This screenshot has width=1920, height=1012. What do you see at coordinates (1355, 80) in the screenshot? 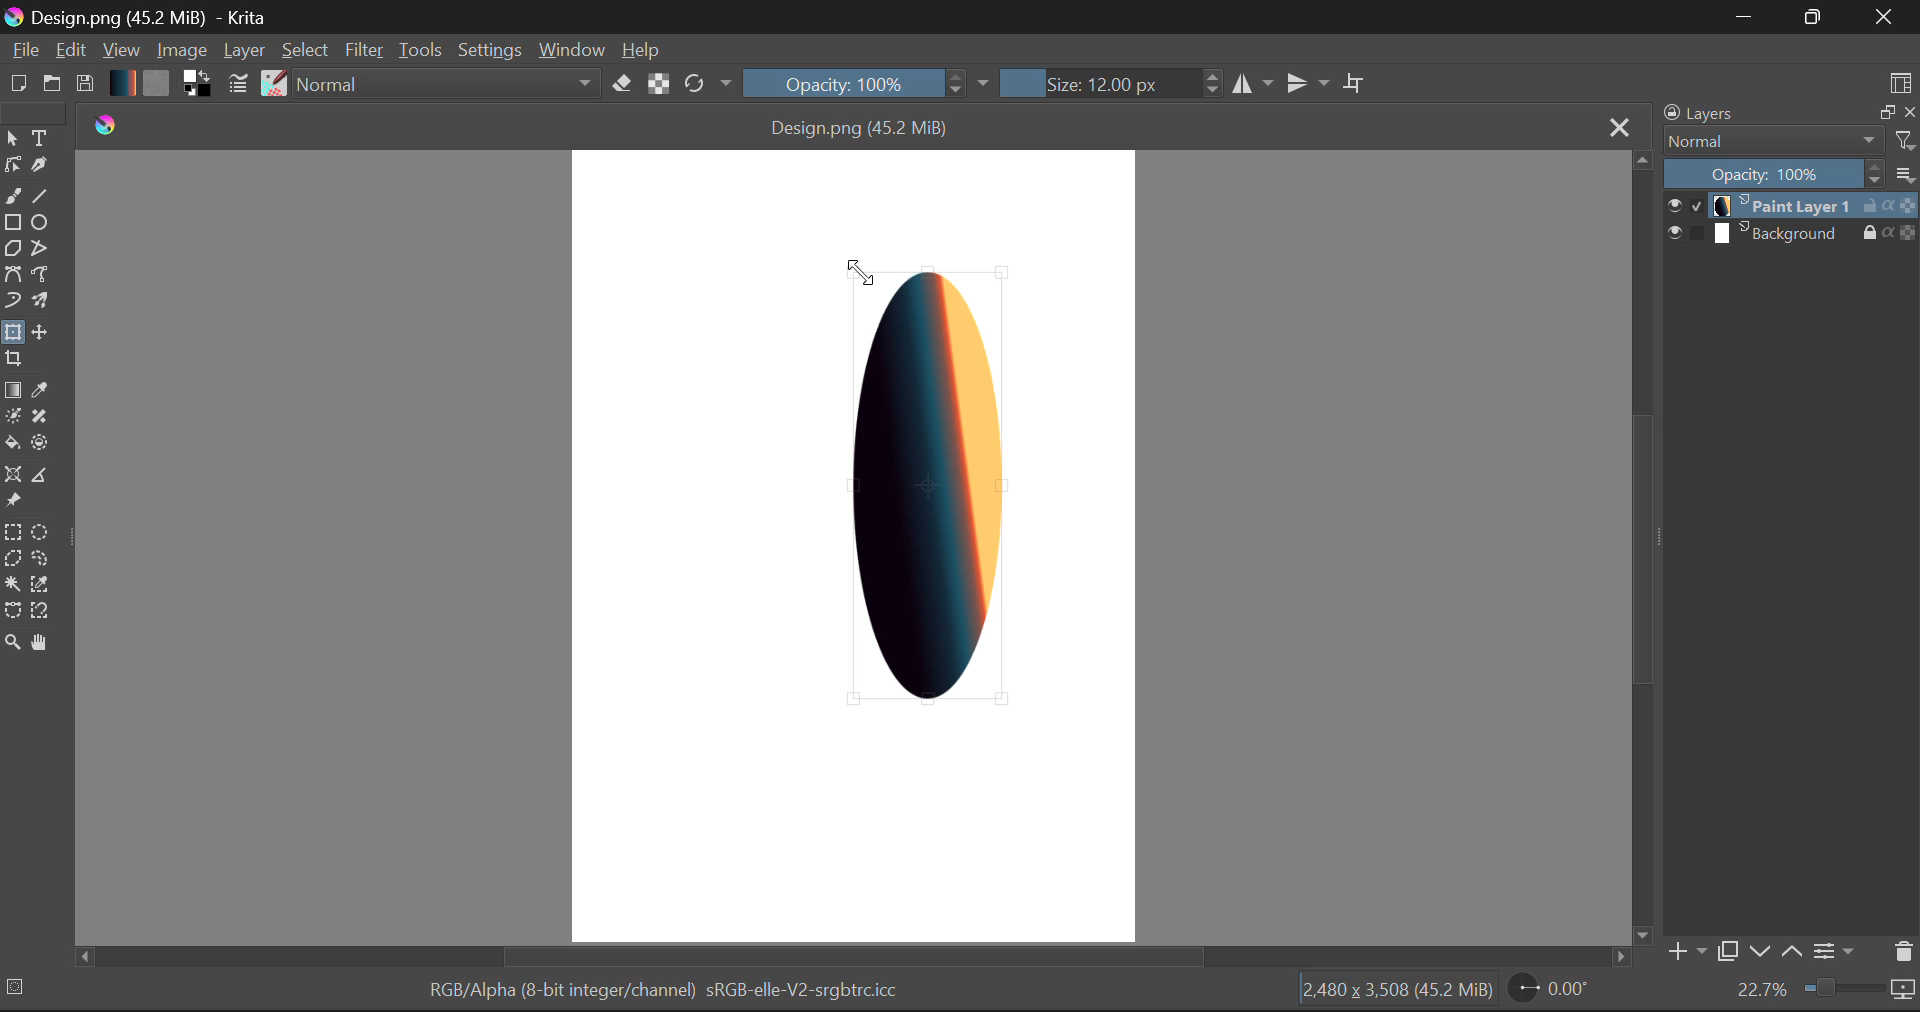
I see `Crop` at bounding box center [1355, 80].